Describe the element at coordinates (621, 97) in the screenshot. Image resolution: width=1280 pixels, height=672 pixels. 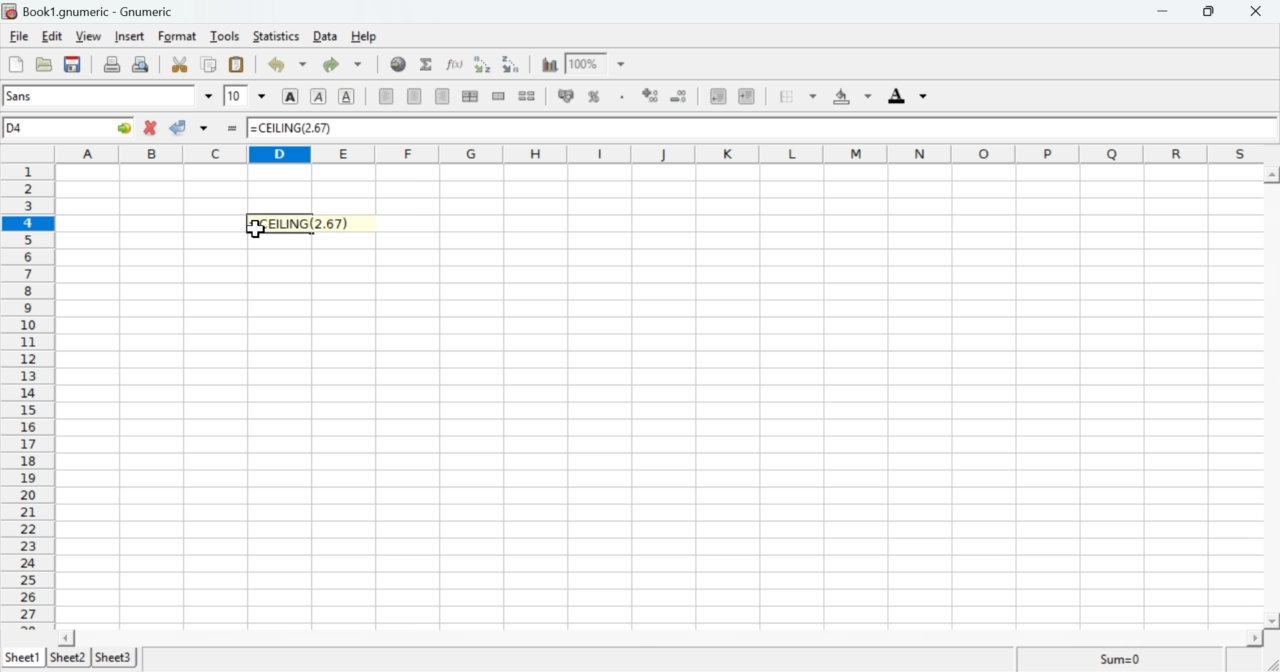
I see `Thousand separator` at that location.